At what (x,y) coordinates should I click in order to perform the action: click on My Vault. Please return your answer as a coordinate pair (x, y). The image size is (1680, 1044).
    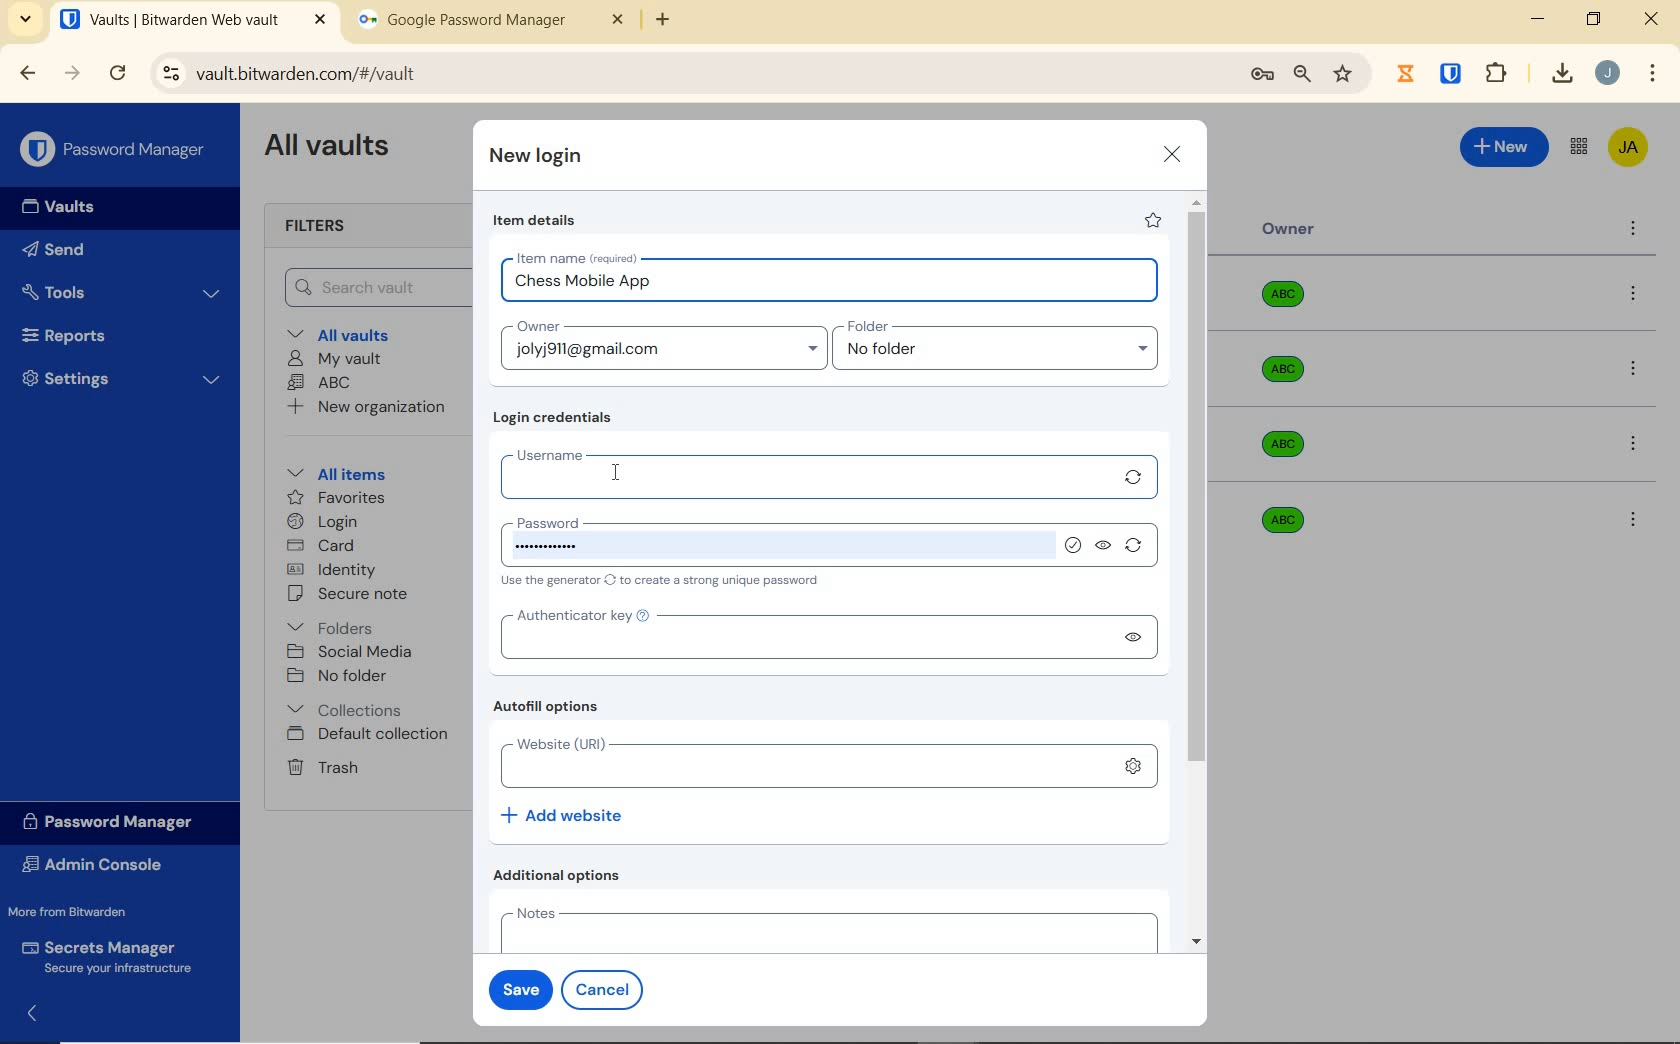
    Looking at the image, I should click on (335, 358).